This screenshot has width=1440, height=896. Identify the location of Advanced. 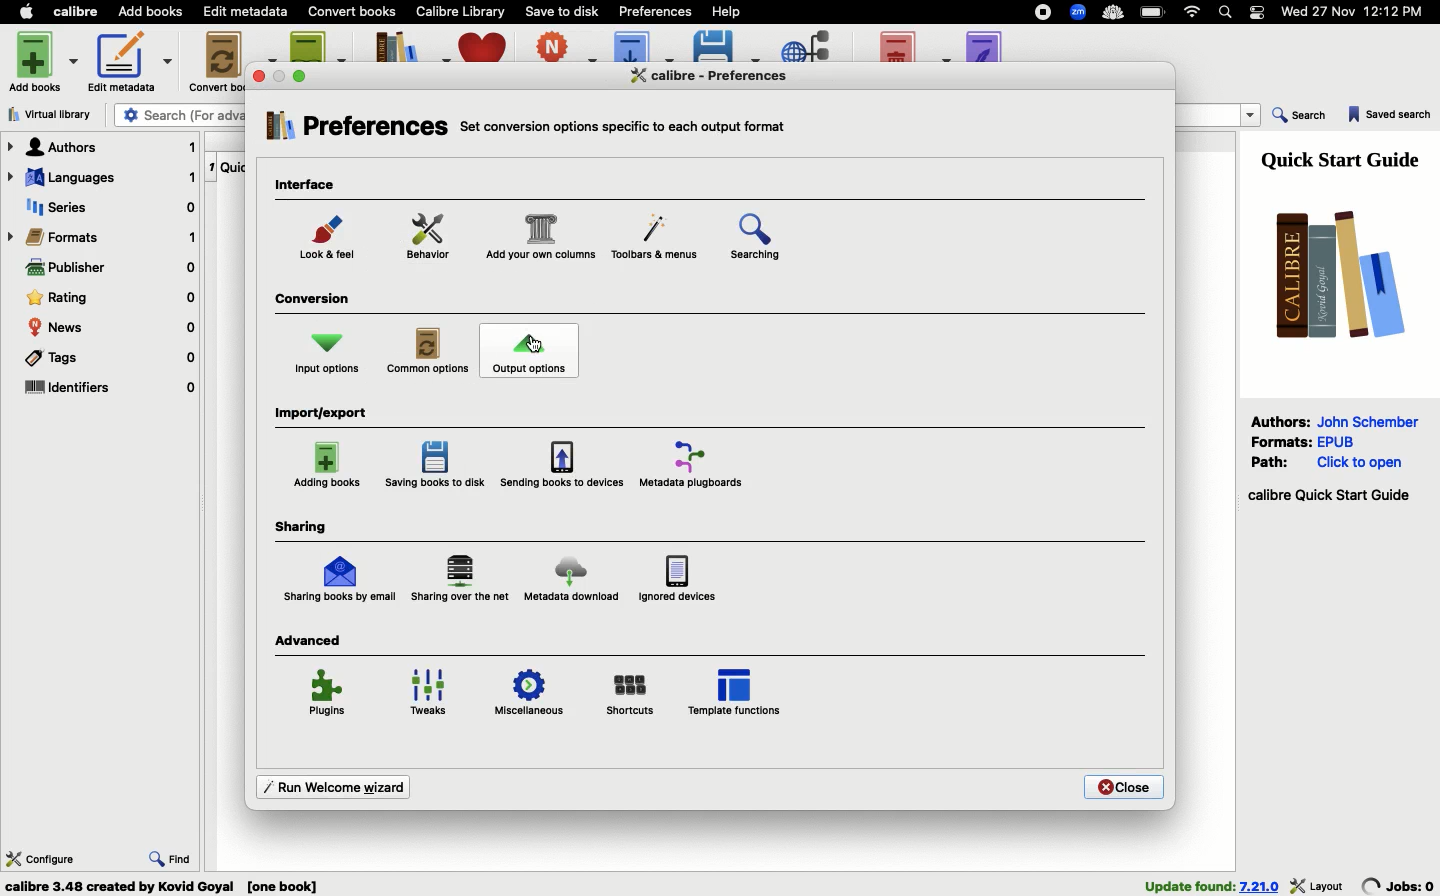
(311, 640).